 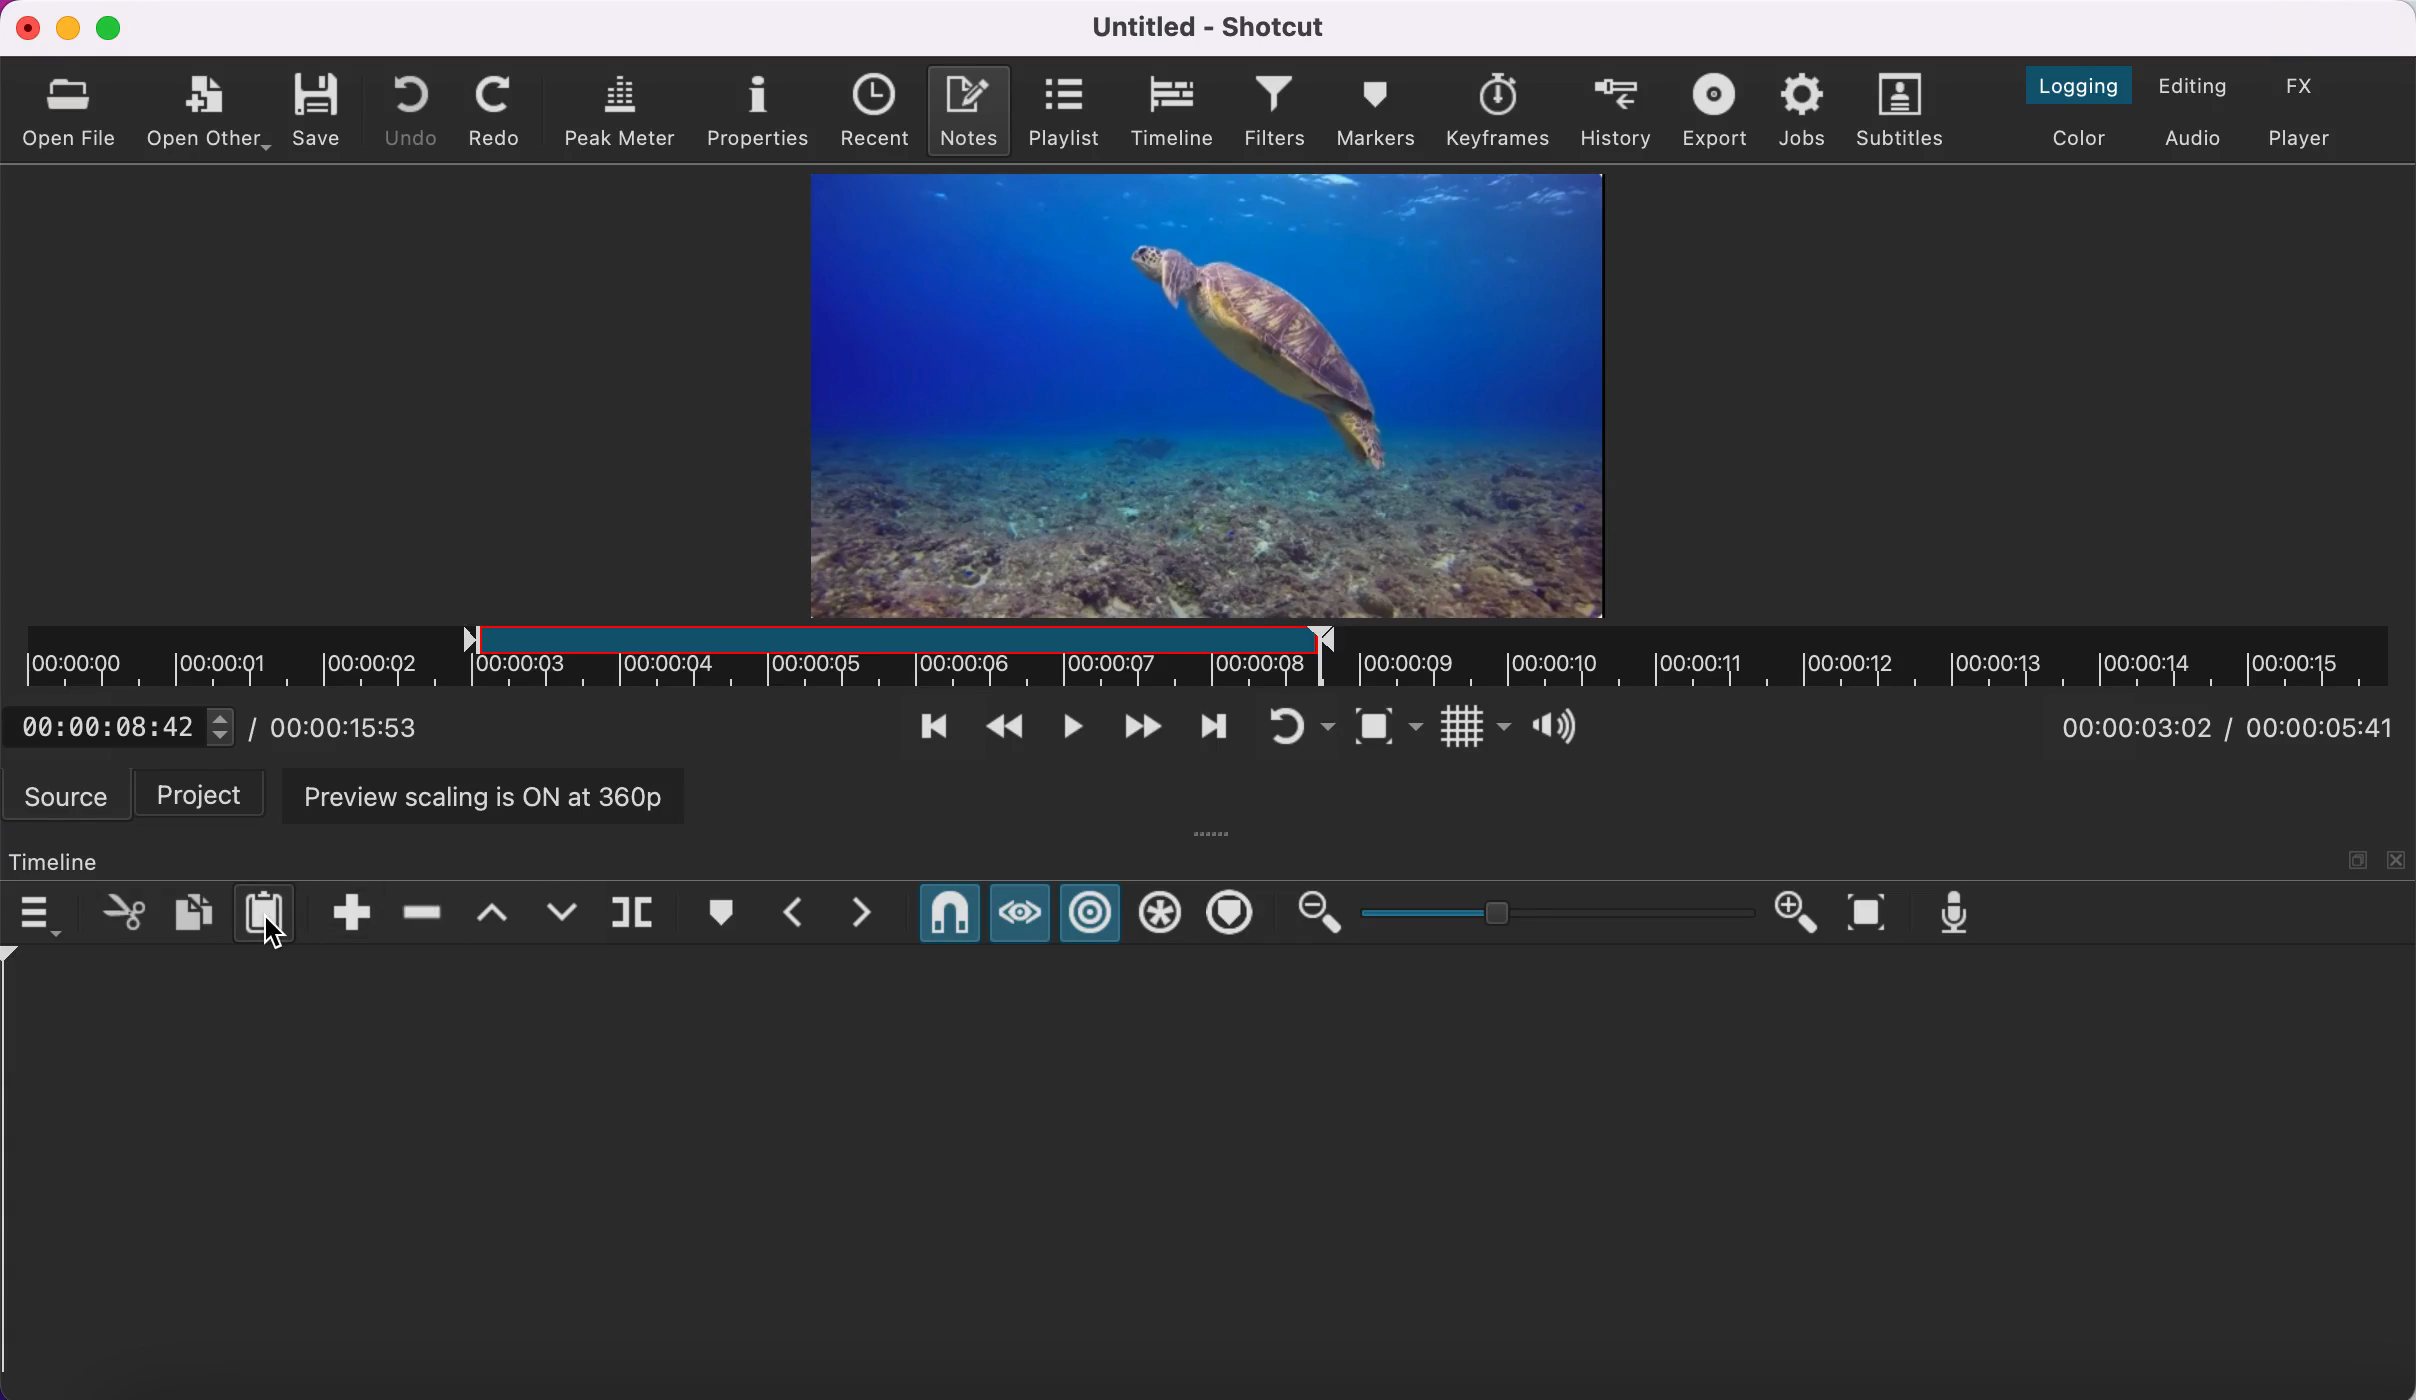 What do you see at coordinates (560, 912) in the screenshot?
I see `overwrite` at bounding box center [560, 912].